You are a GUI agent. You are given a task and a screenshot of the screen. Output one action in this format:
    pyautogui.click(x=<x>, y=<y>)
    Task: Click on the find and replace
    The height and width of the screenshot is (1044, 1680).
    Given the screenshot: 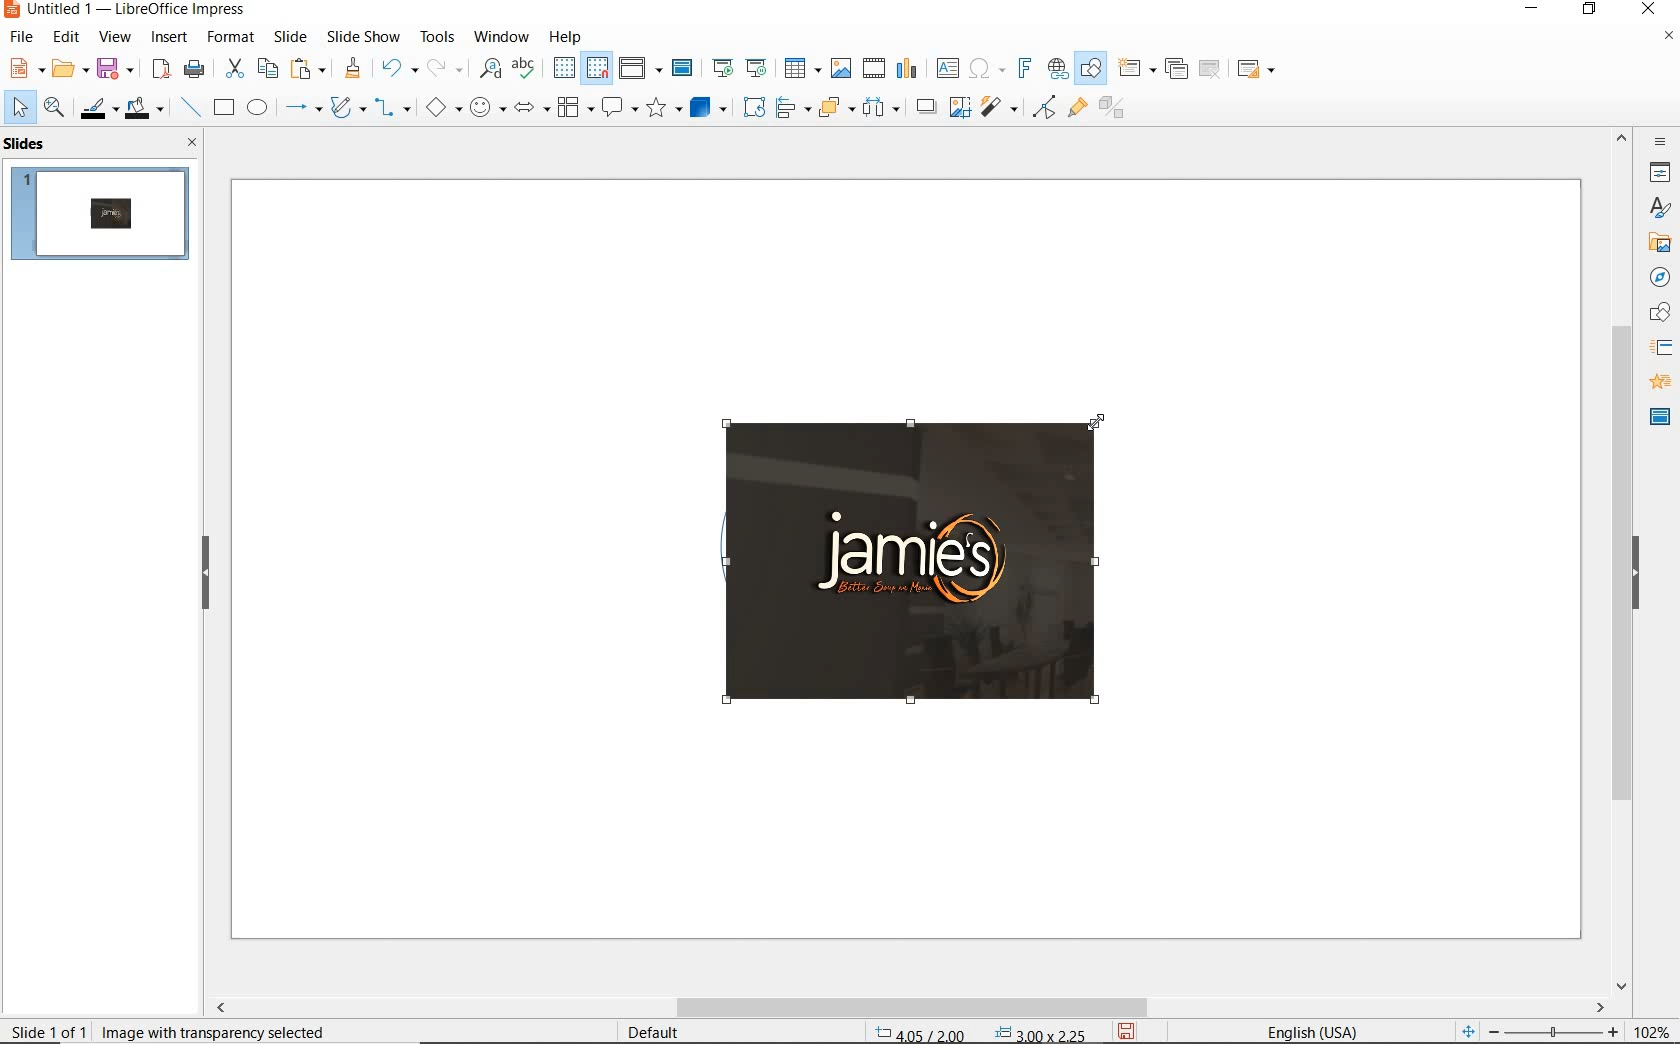 What is the action you would take?
    pyautogui.click(x=490, y=69)
    